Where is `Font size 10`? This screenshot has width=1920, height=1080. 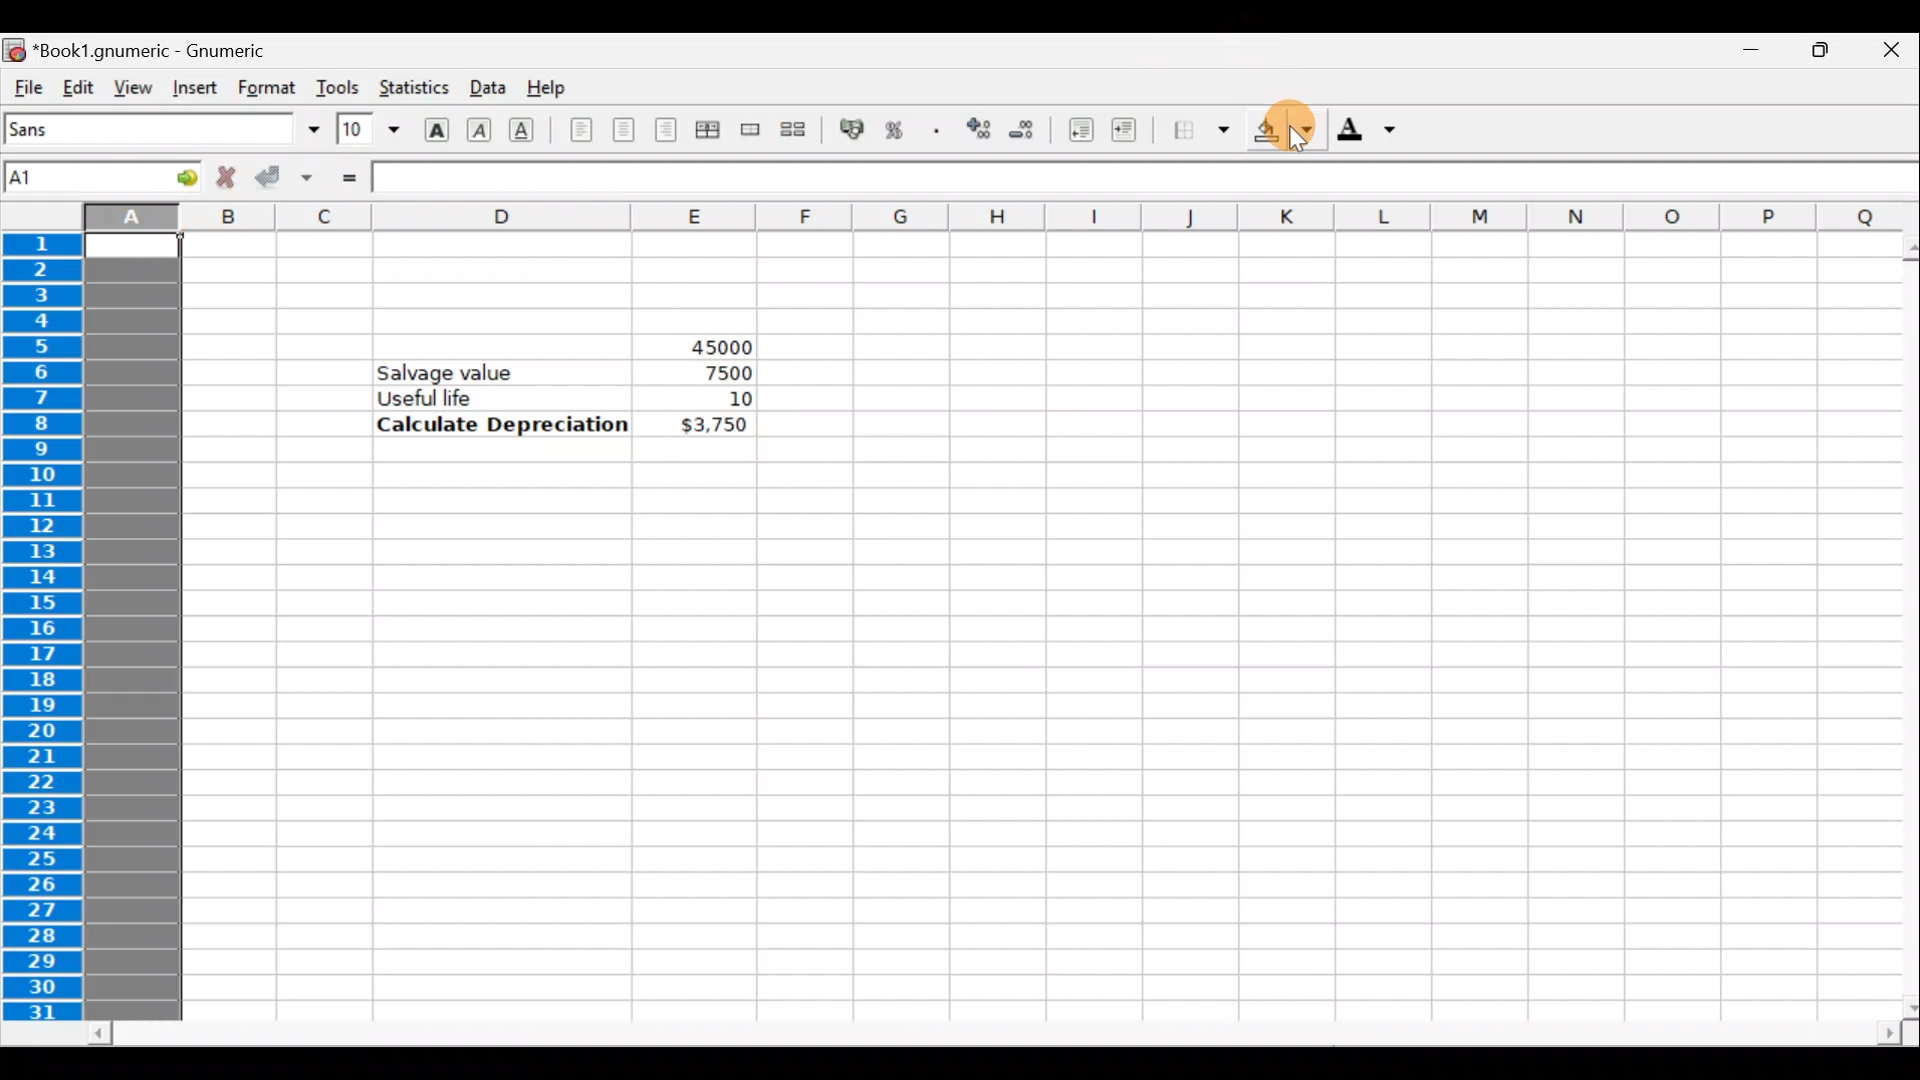 Font size 10 is located at coordinates (362, 131).